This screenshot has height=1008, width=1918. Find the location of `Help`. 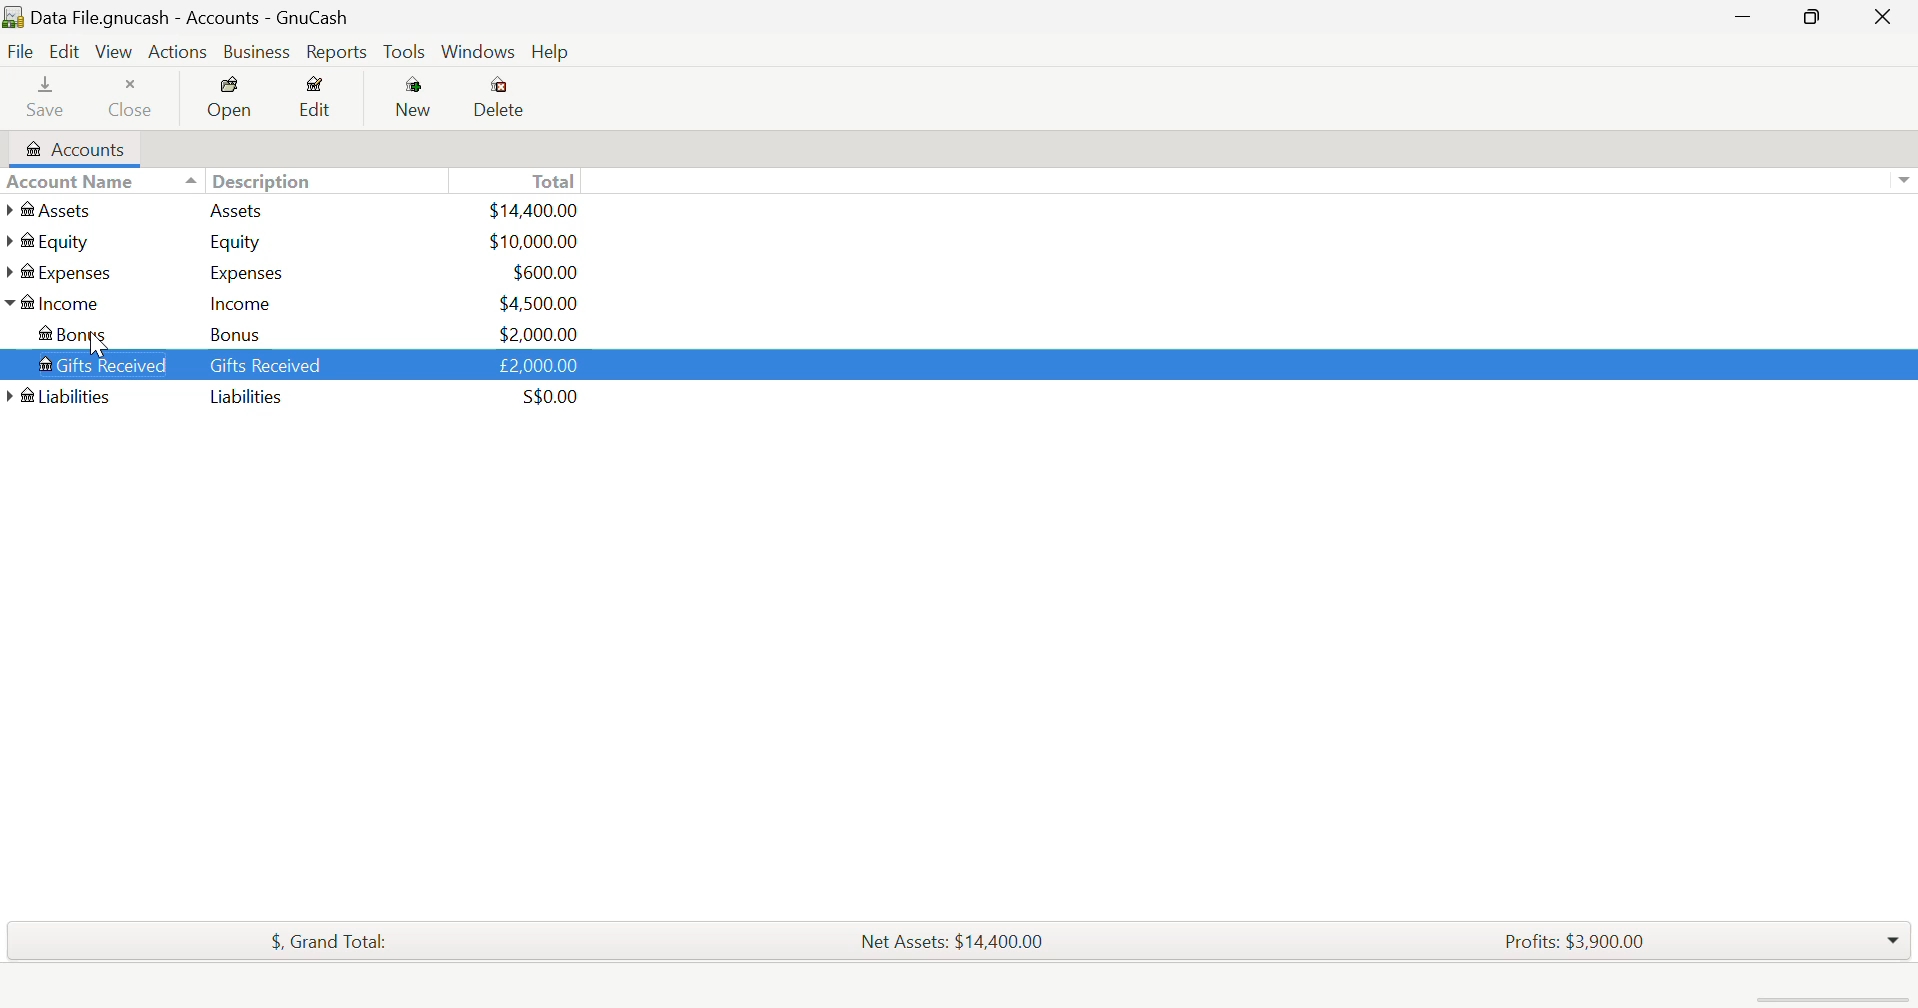

Help is located at coordinates (550, 50).